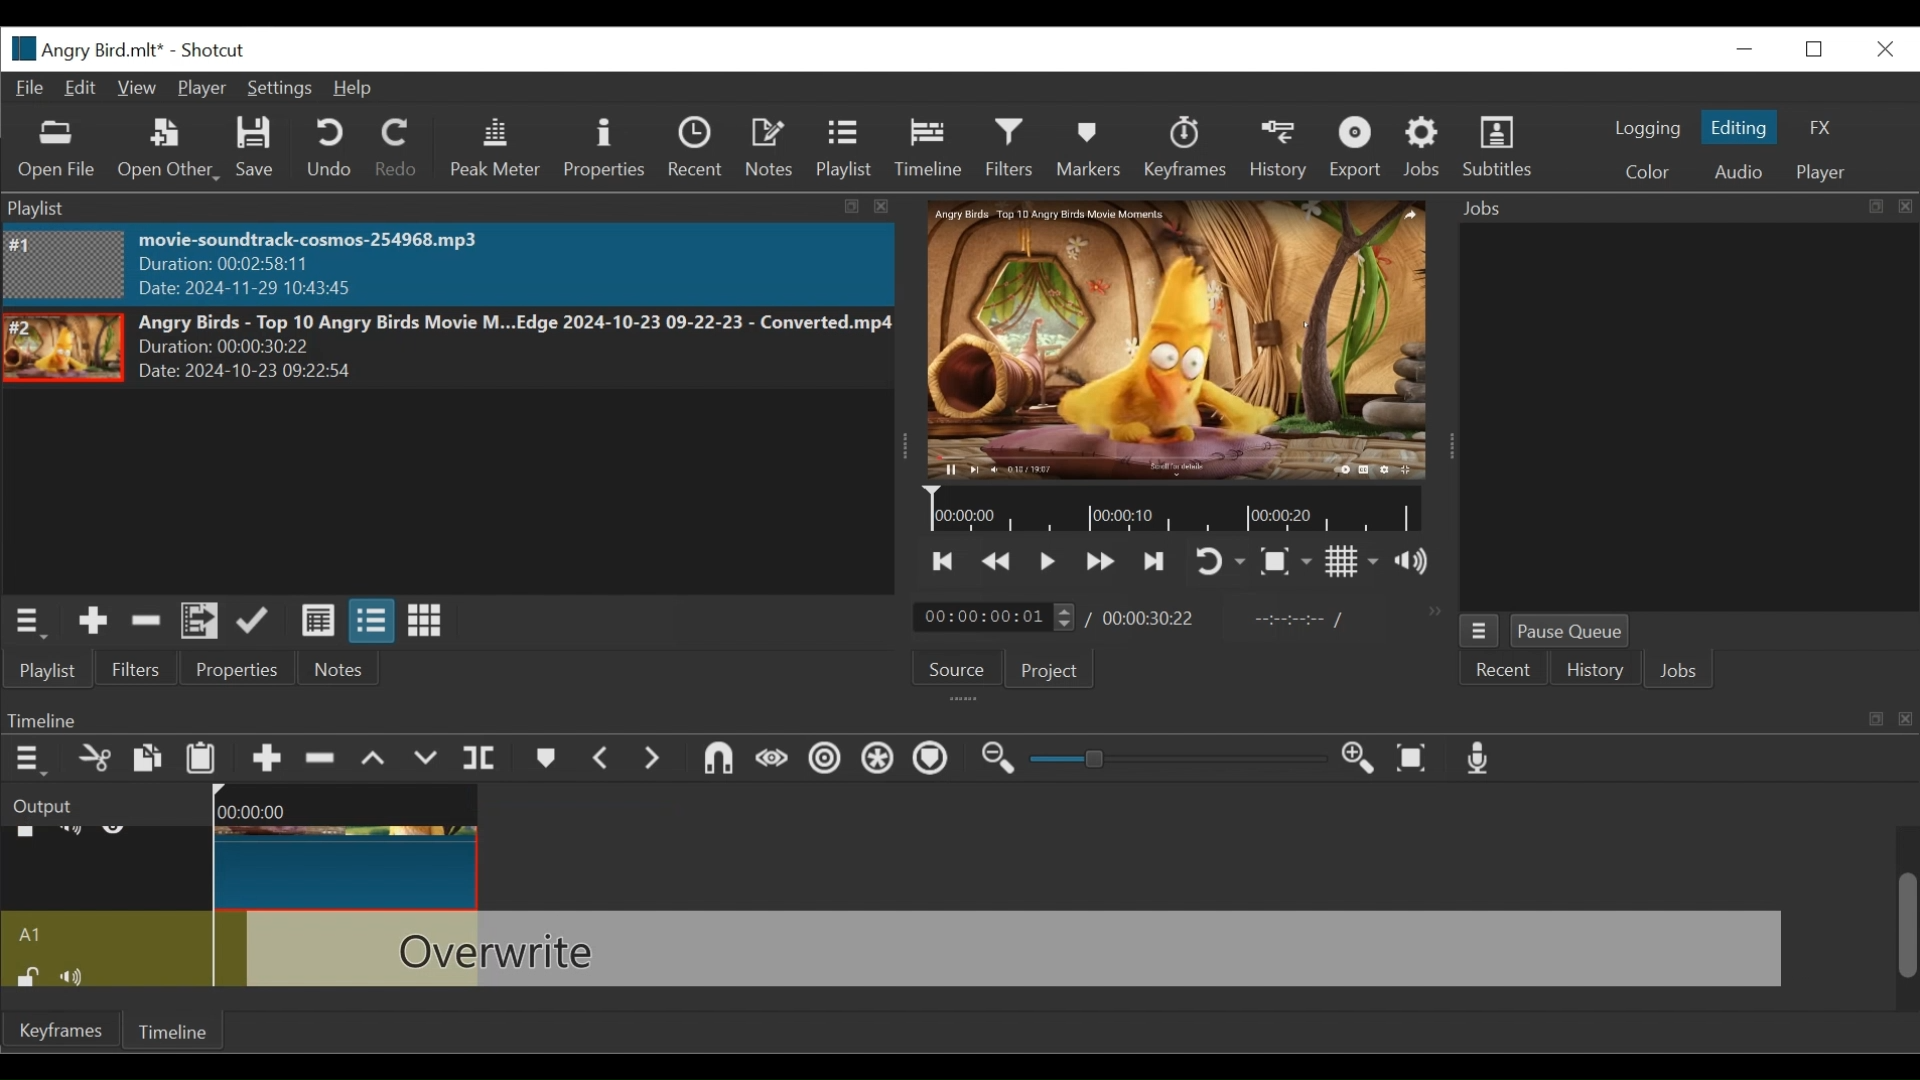  What do you see at coordinates (1479, 630) in the screenshot?
I see `Jobs Menu` at bounding box center [1479, 630].